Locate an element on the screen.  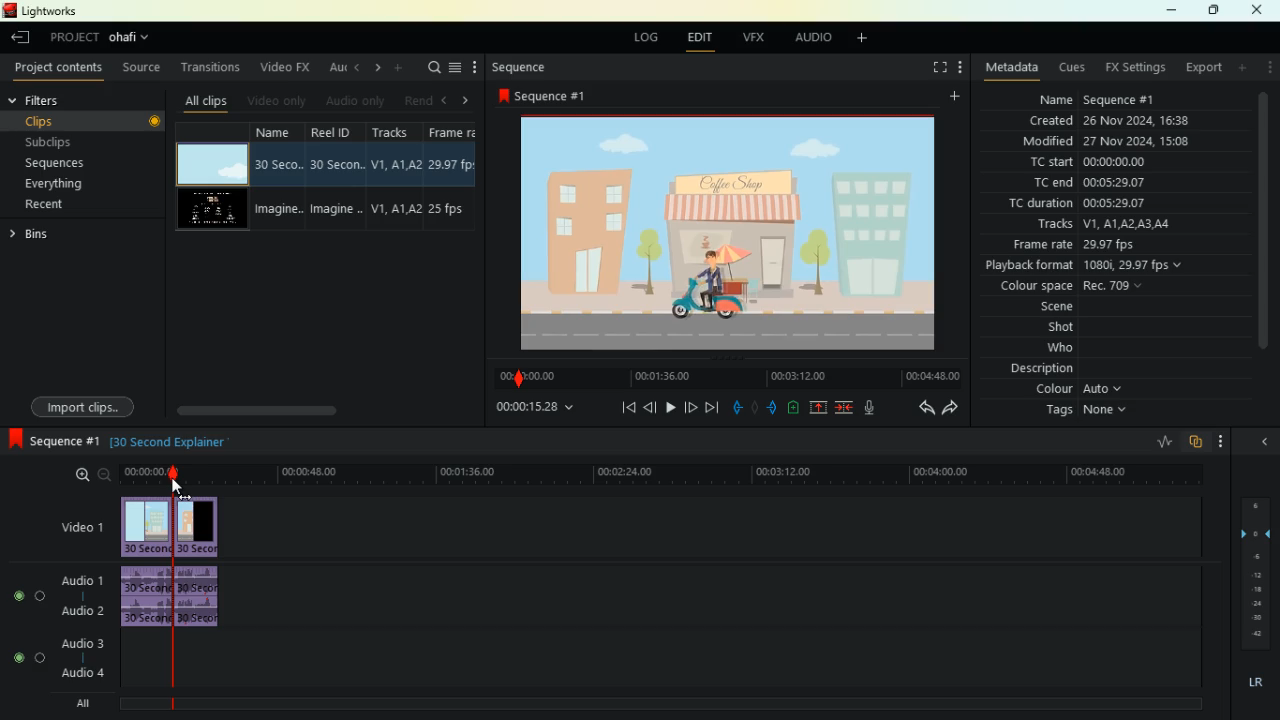
right is located at coordinates (379, 70).